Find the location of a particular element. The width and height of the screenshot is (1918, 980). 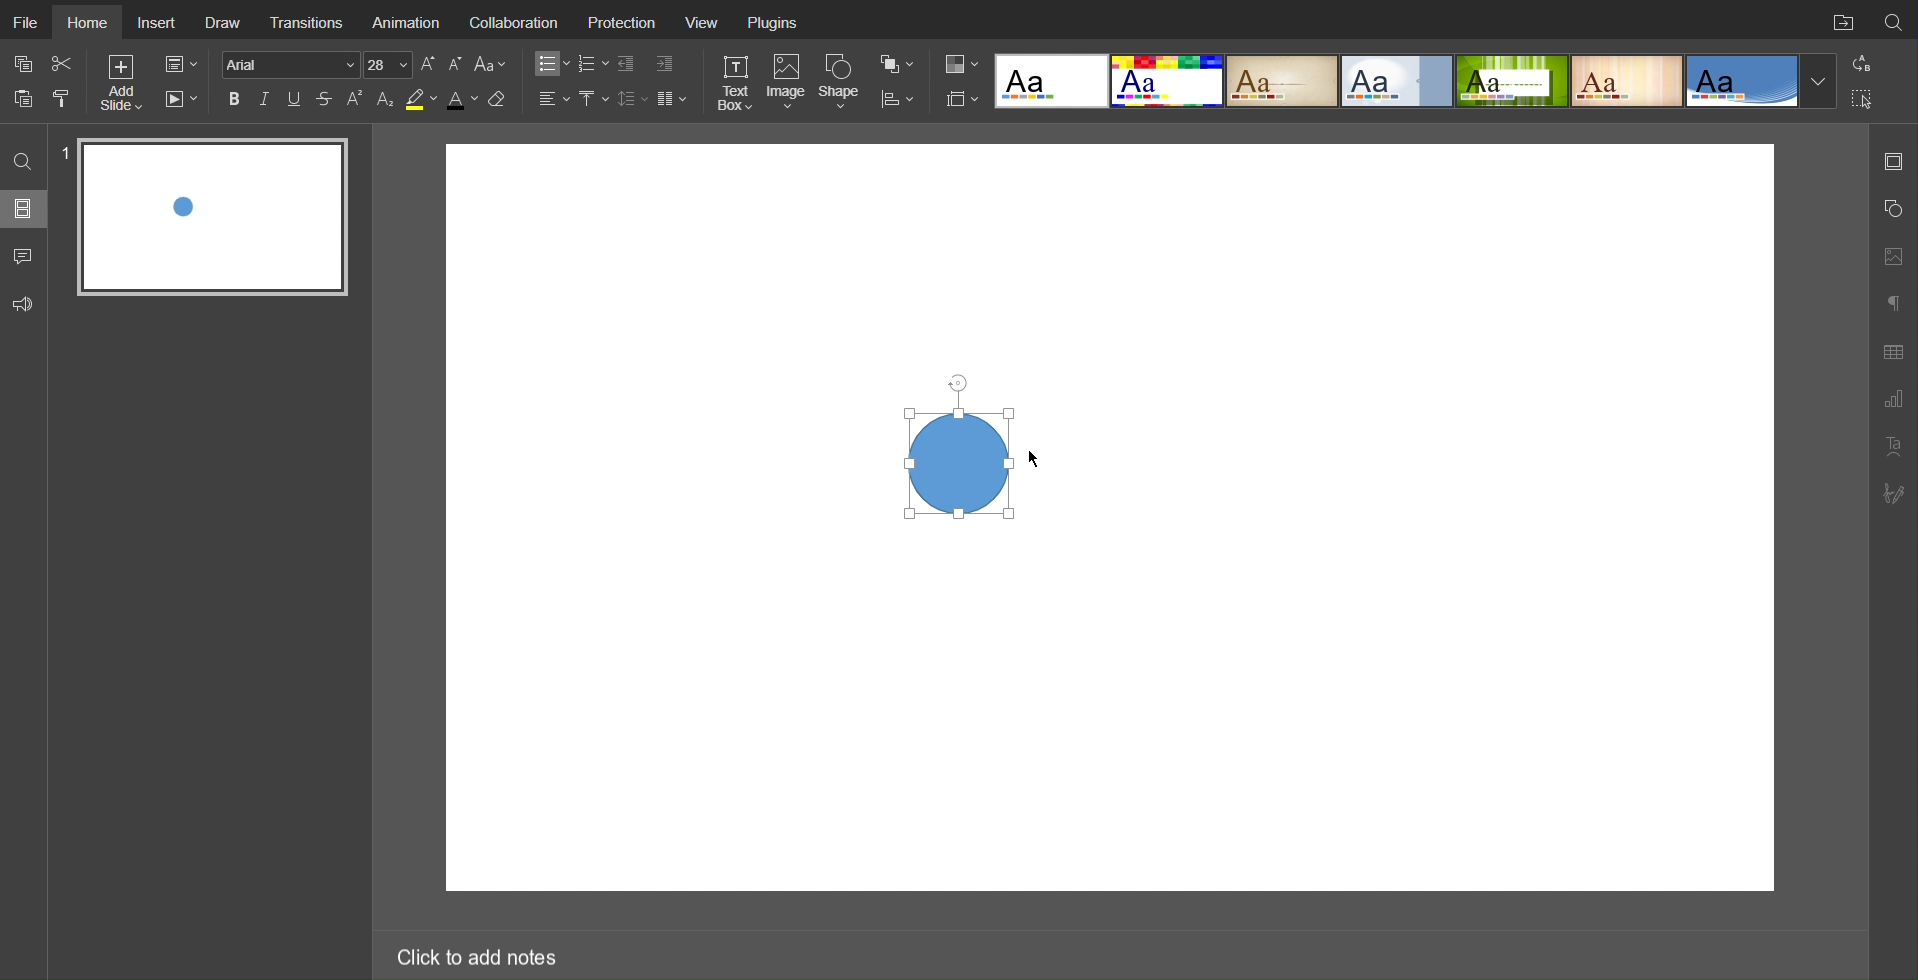

Playback Settings is located at coordinates (181, 99).